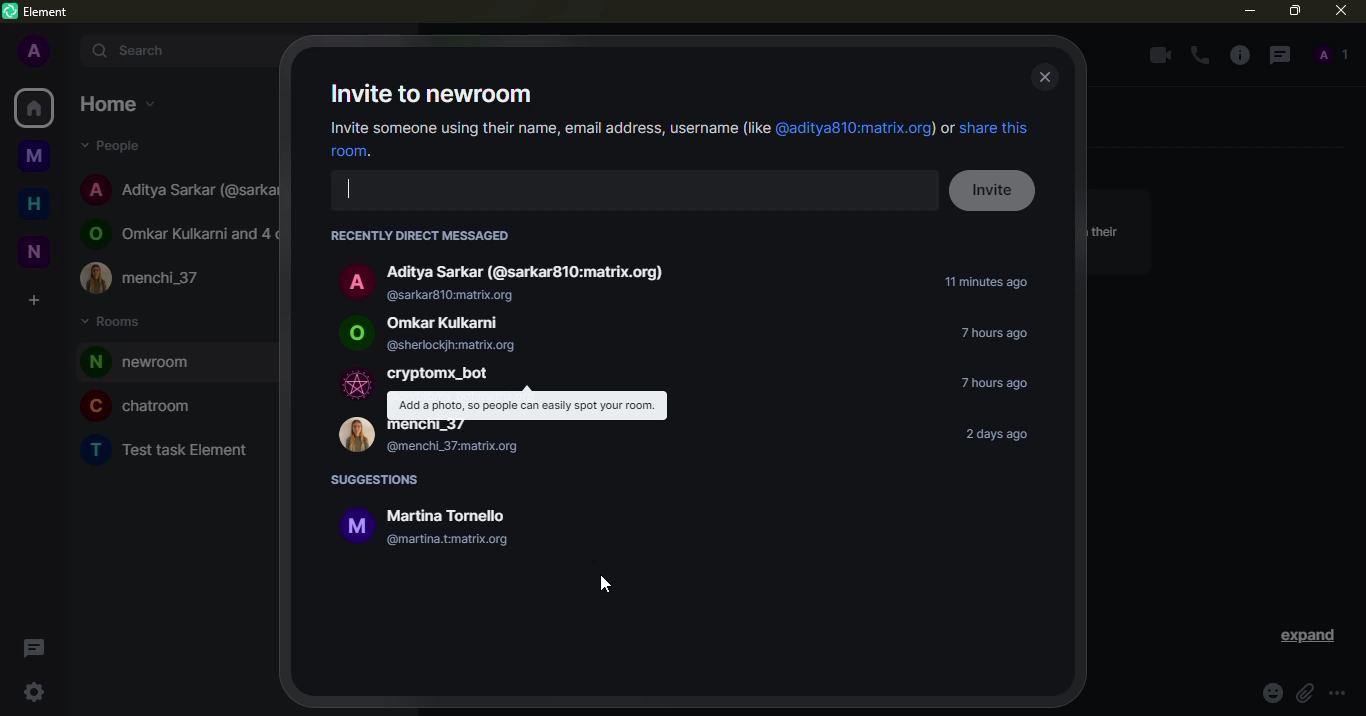 This screenshot has height=716, width=1366. I want to click on Test task Element, so click(170, 450).